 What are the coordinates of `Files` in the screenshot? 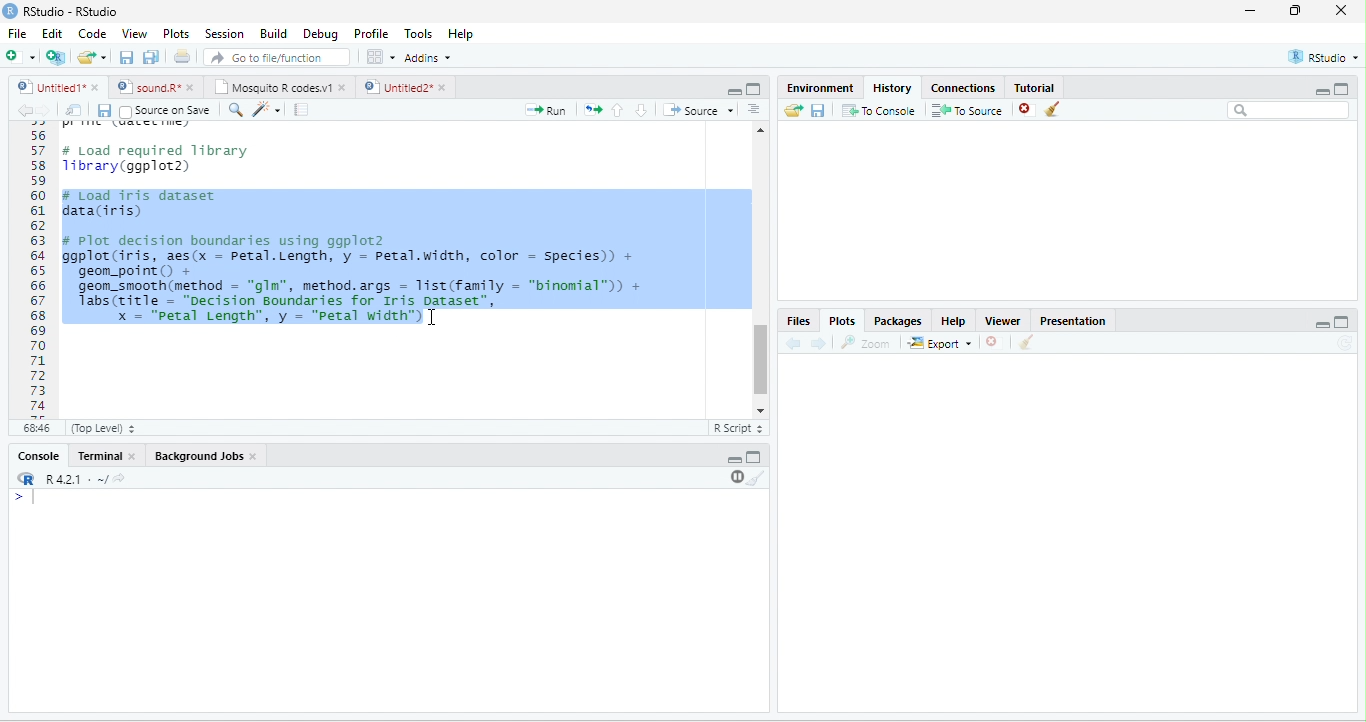 It's located at (797, 322).